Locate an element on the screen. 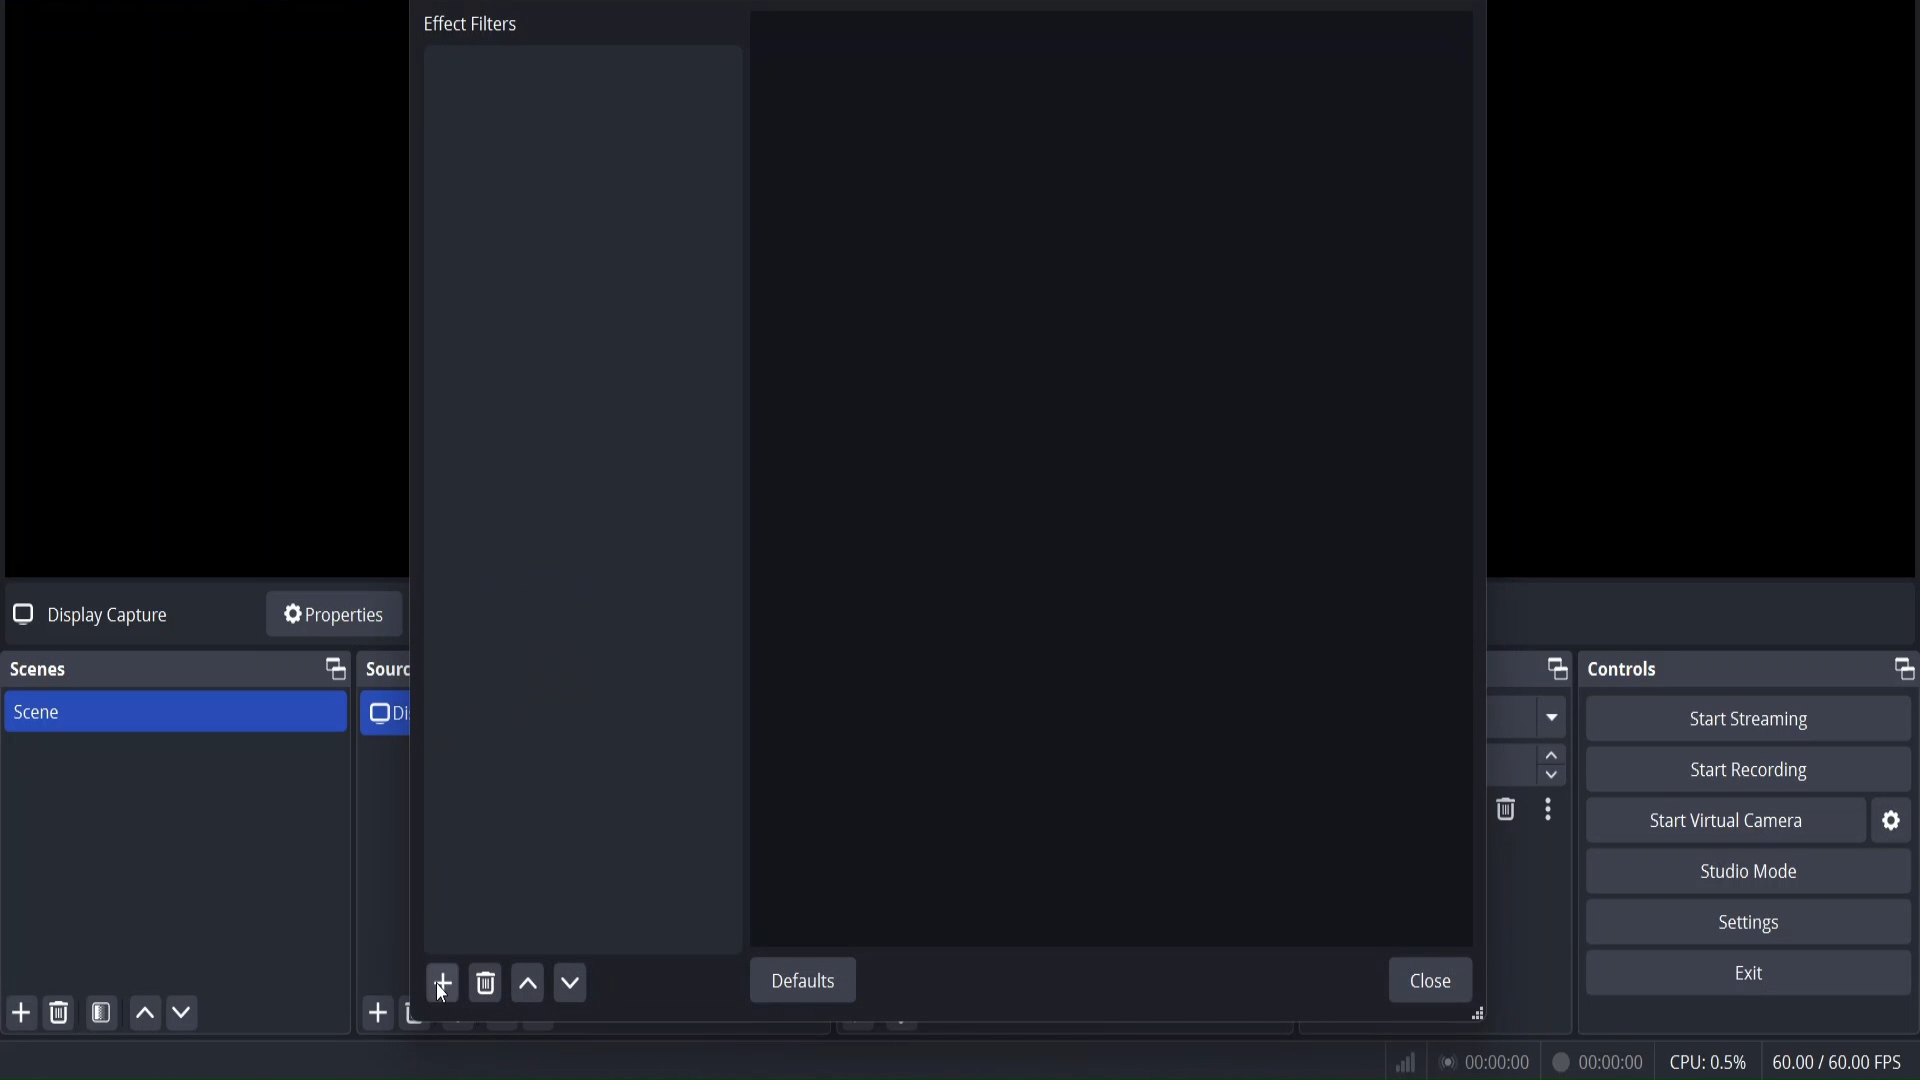 The width and height of the screenshot is (1920, 1080). add scene is located at coordinates (22, 1014).